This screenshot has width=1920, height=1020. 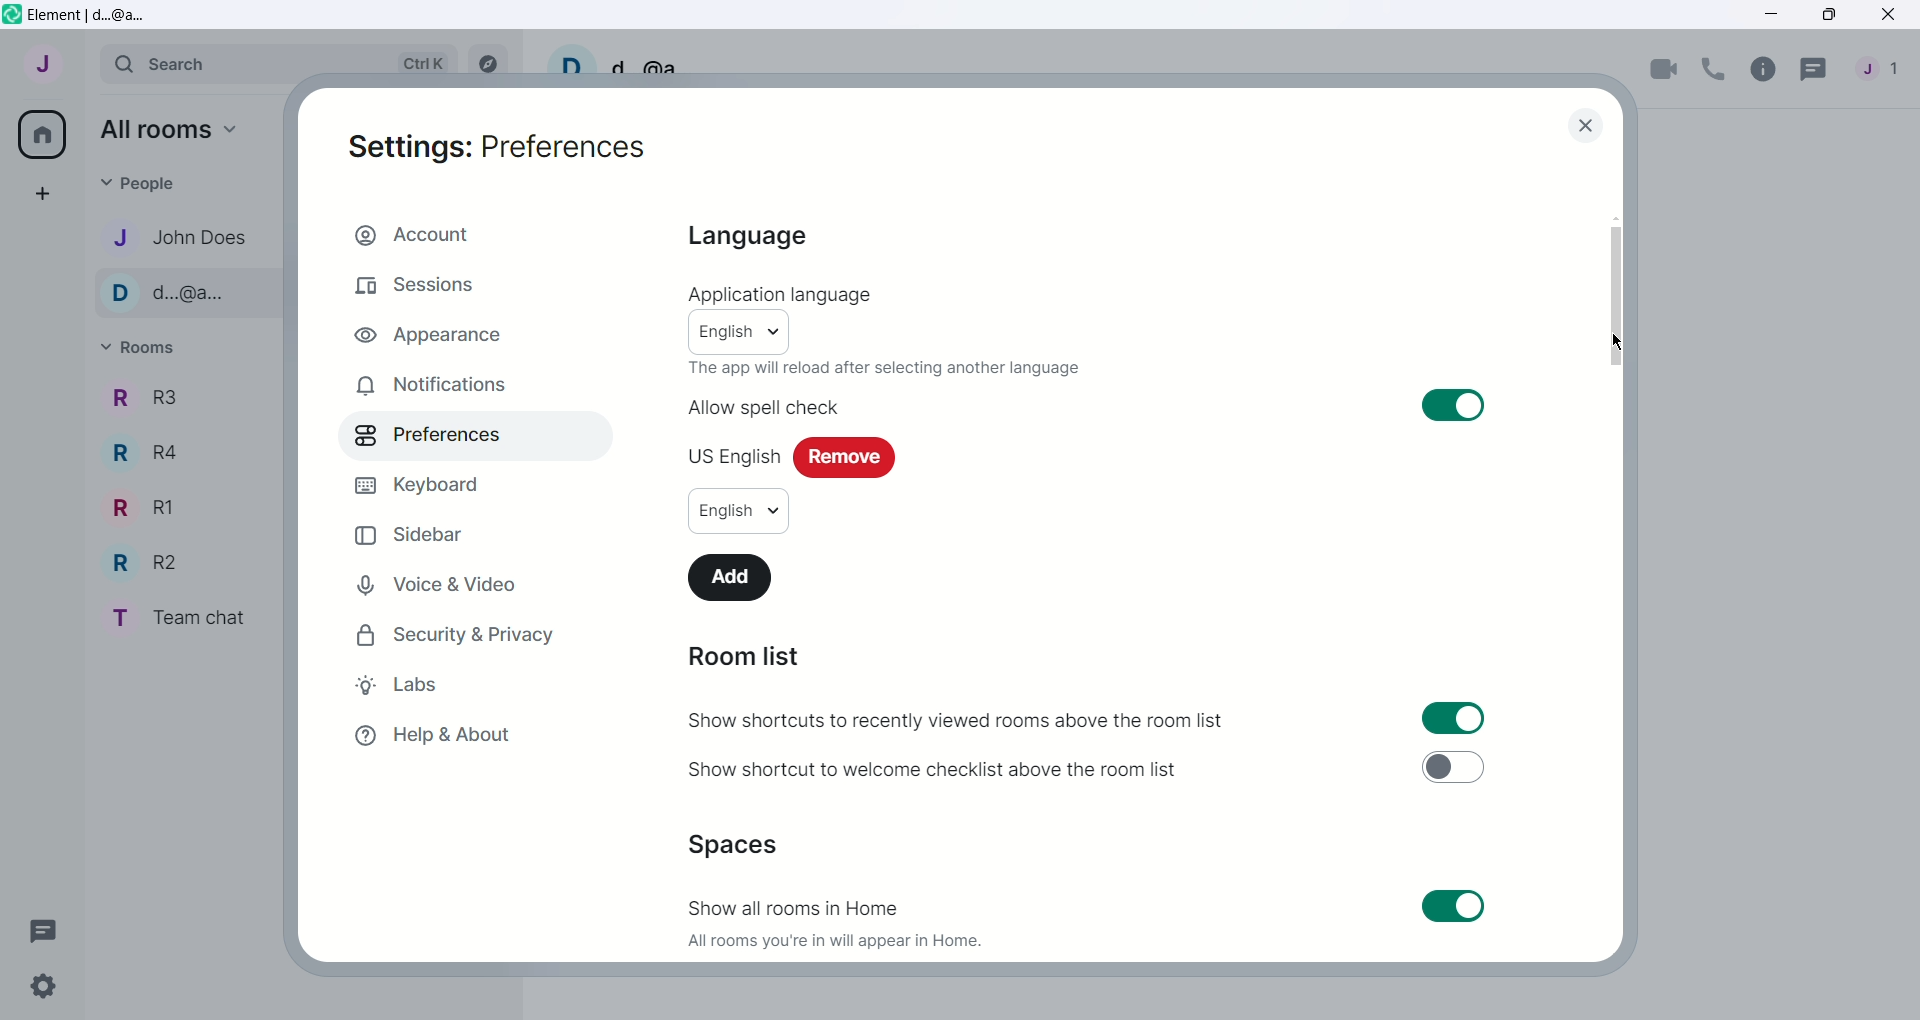 I want to click on Team chat - room name, so click(x=188, y=617).